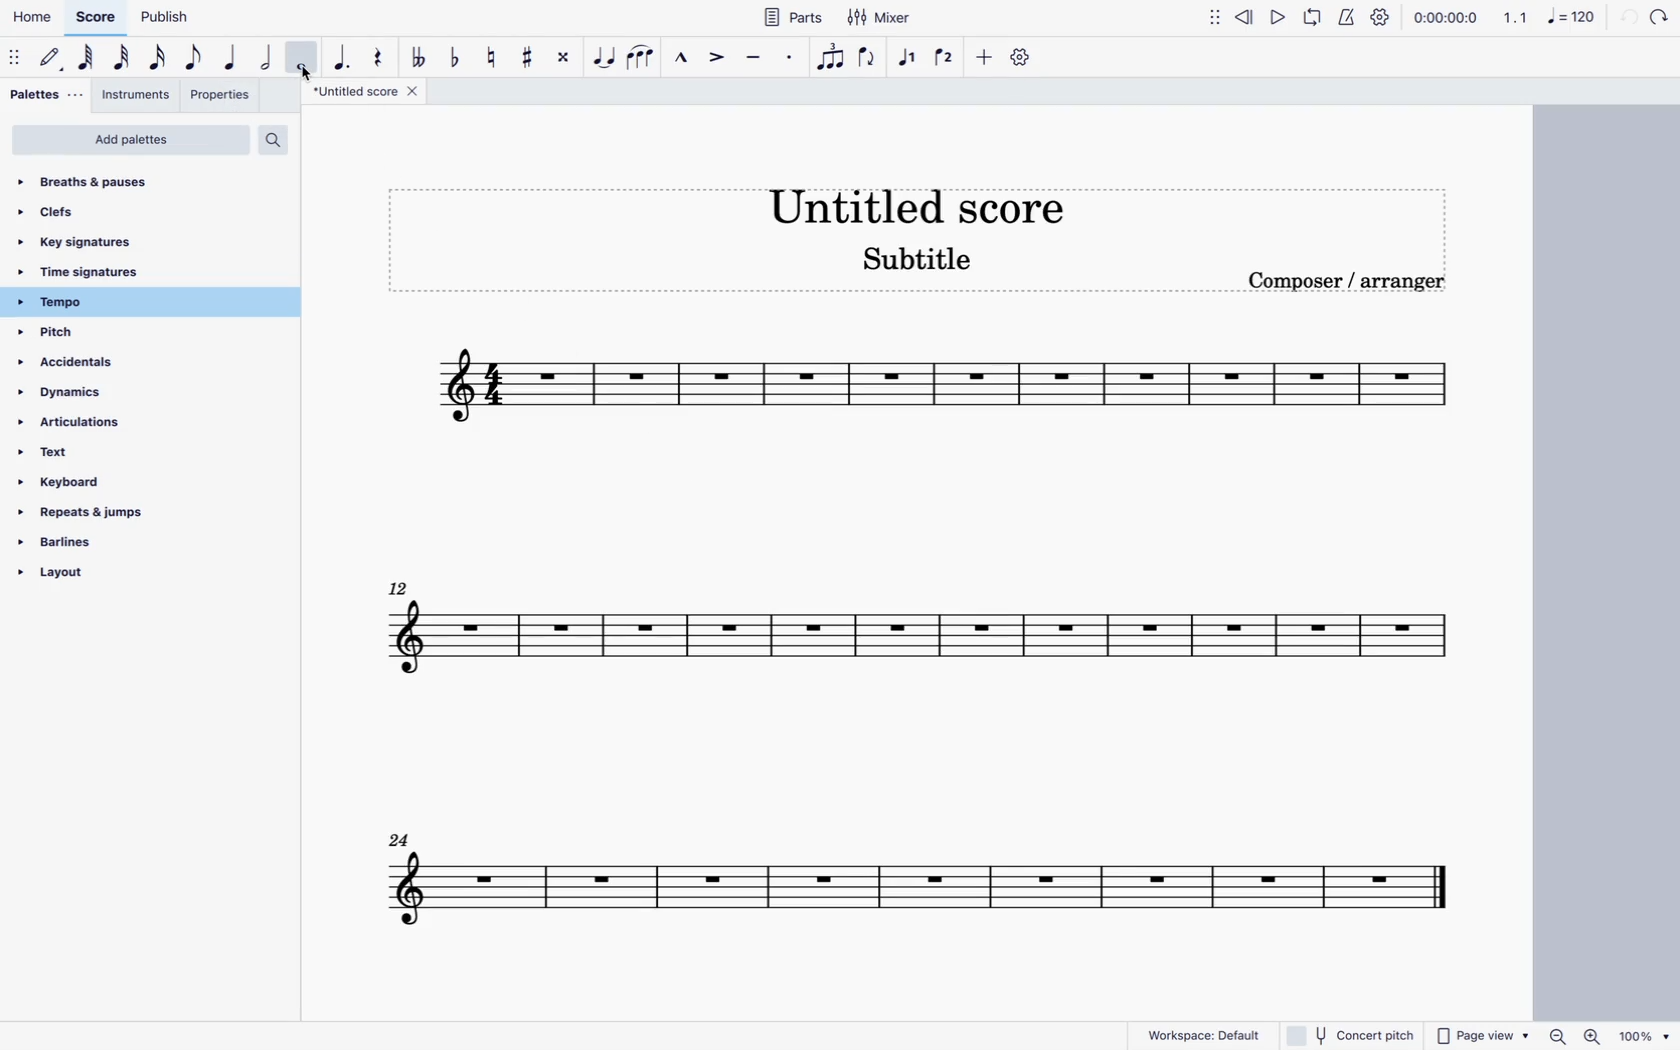 This screenshot has width=1680, height=1050. I want to click on properties, so click(219, 95).